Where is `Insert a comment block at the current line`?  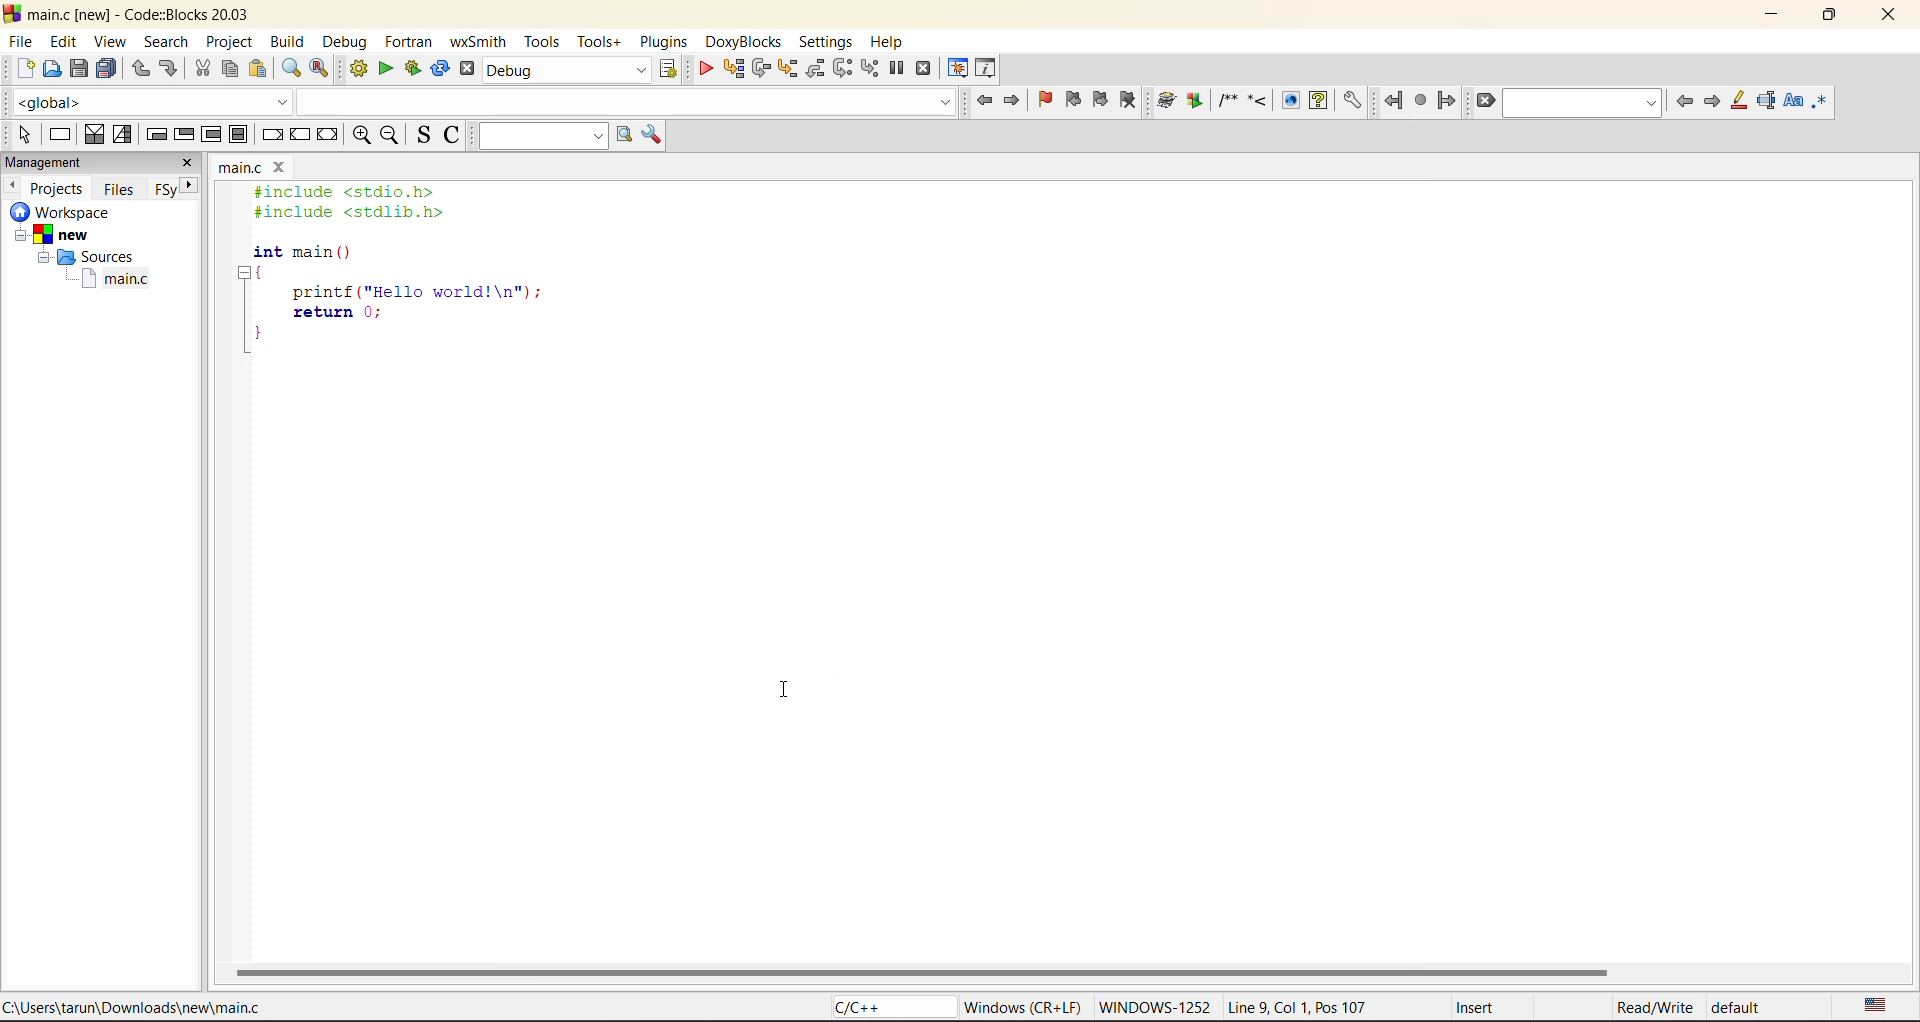 Insert a comment block at the current line is located at coordinates (1227, 101).